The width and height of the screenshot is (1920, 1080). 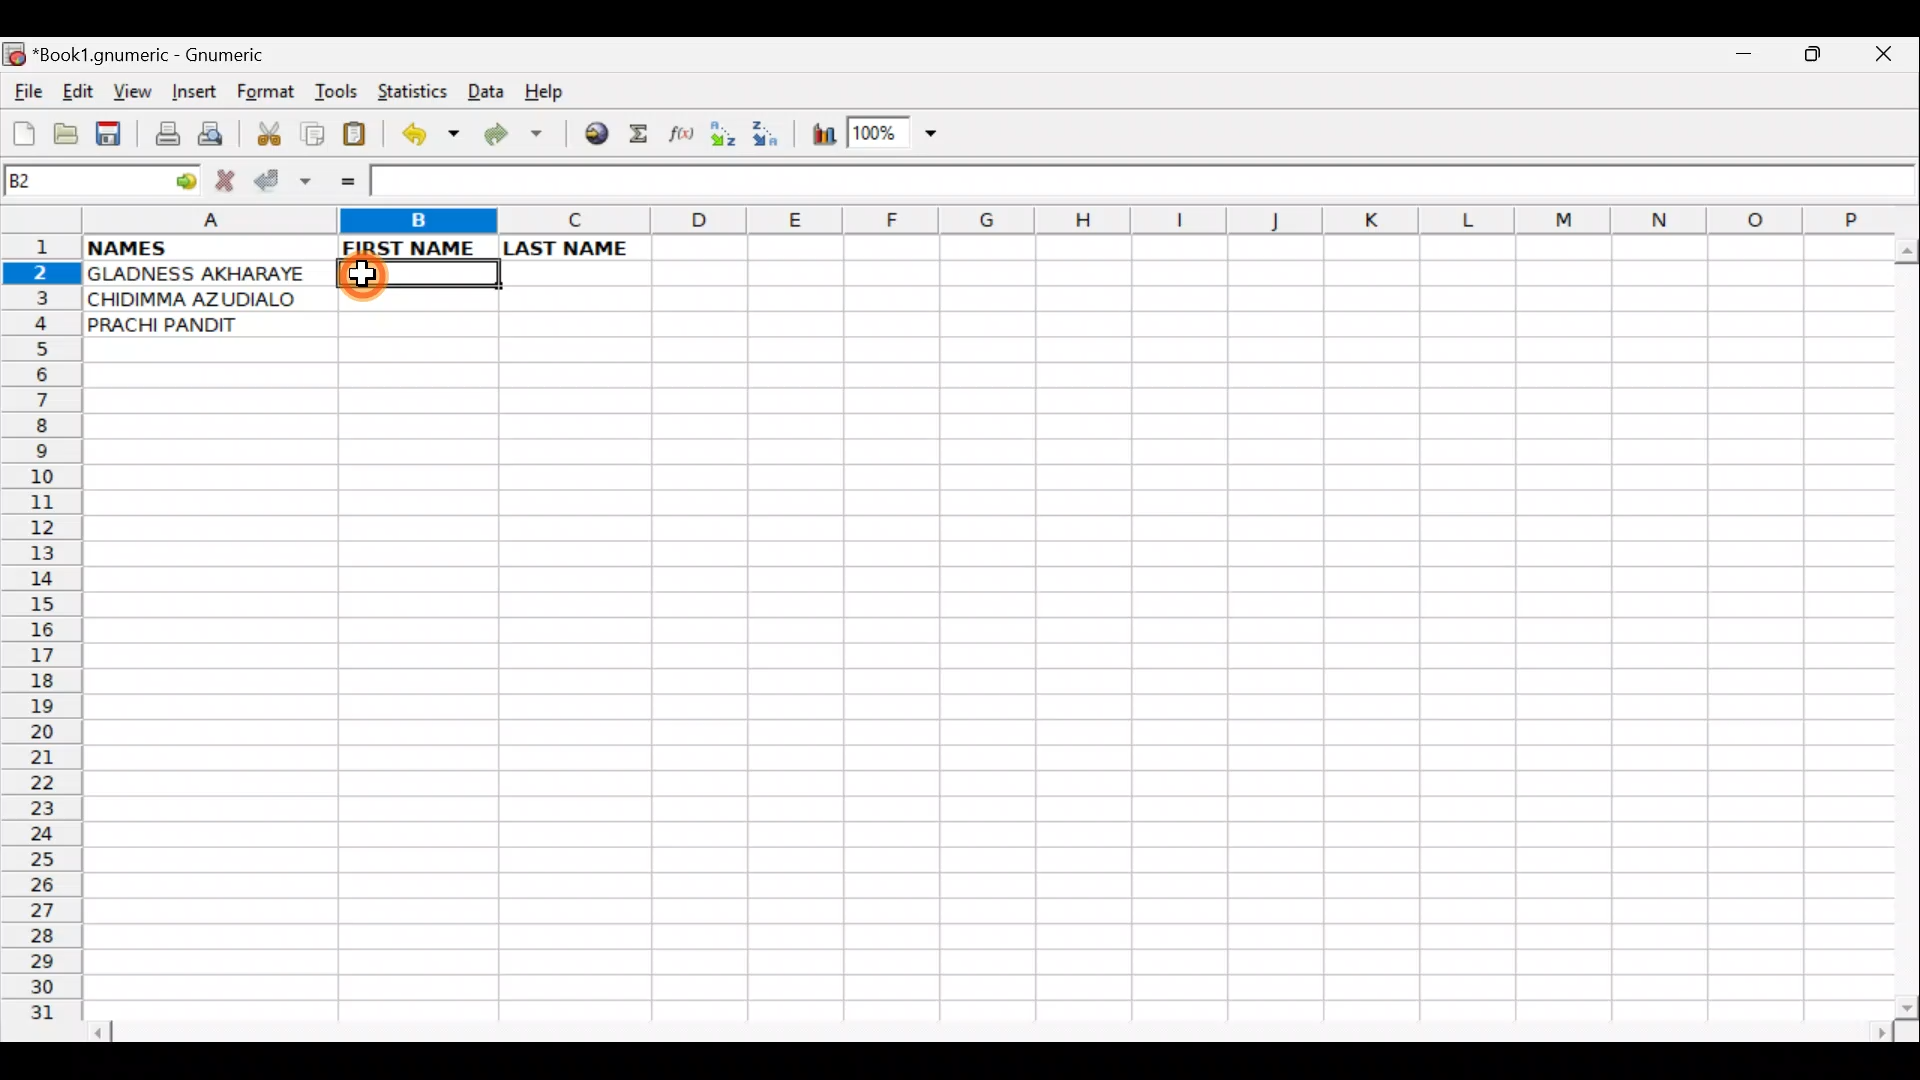 I want to click on Rows, so click(x=42, y=636).